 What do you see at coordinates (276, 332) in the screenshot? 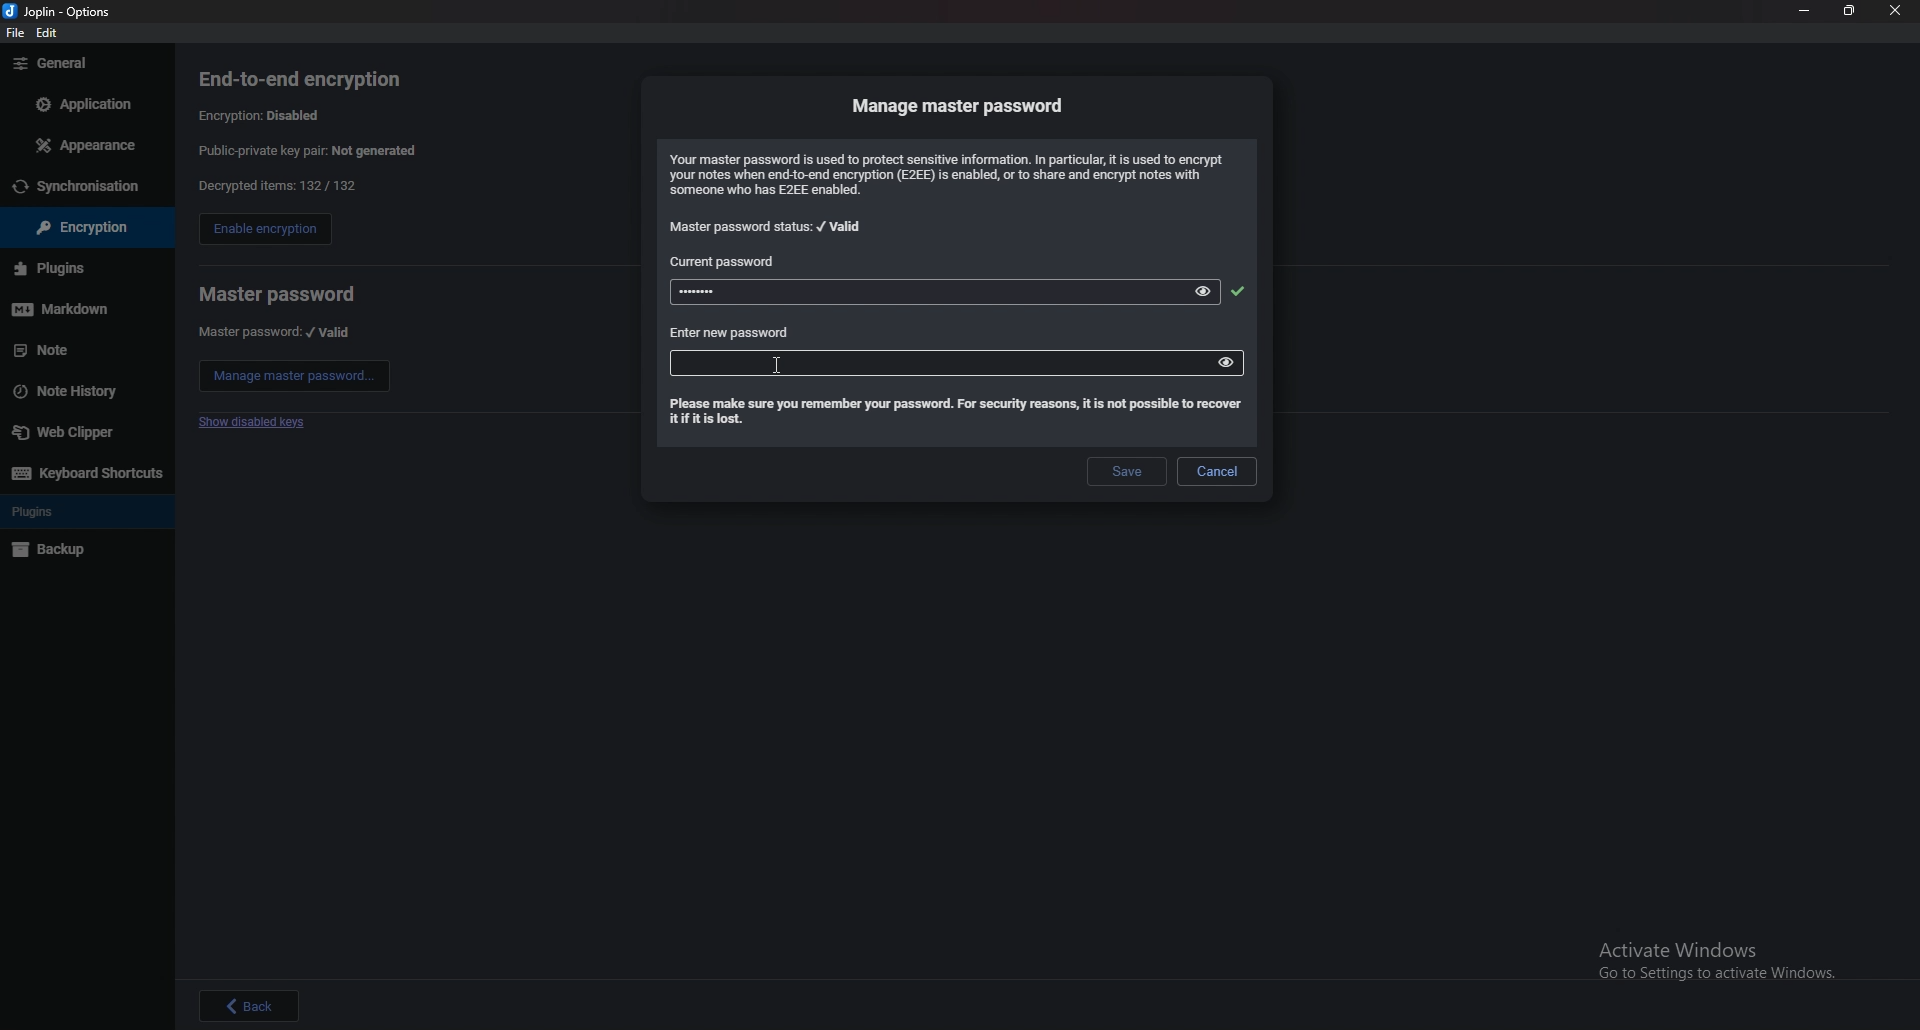
I see `master password` at bounding box center [276, 332].